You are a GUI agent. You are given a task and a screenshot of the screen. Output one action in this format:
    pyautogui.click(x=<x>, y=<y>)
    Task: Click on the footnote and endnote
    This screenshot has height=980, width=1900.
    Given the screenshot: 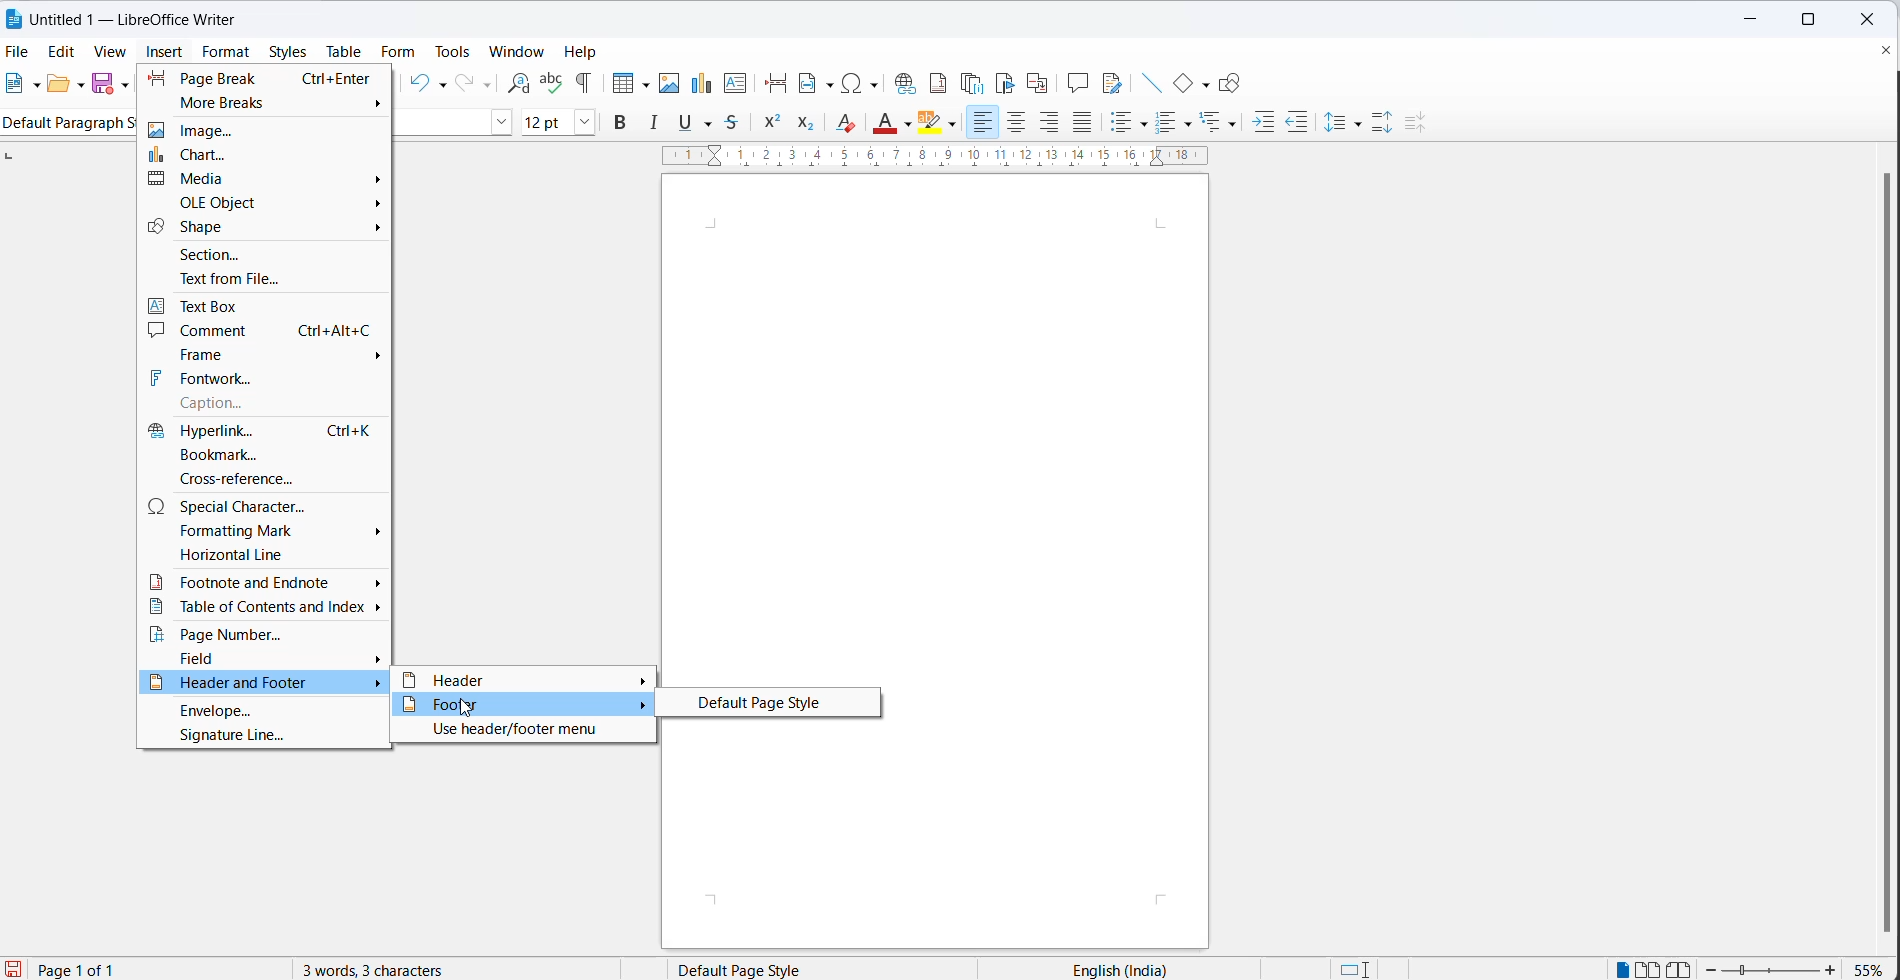 What is the action you would take?
    pyautogui.click(x=268, y=583)
    